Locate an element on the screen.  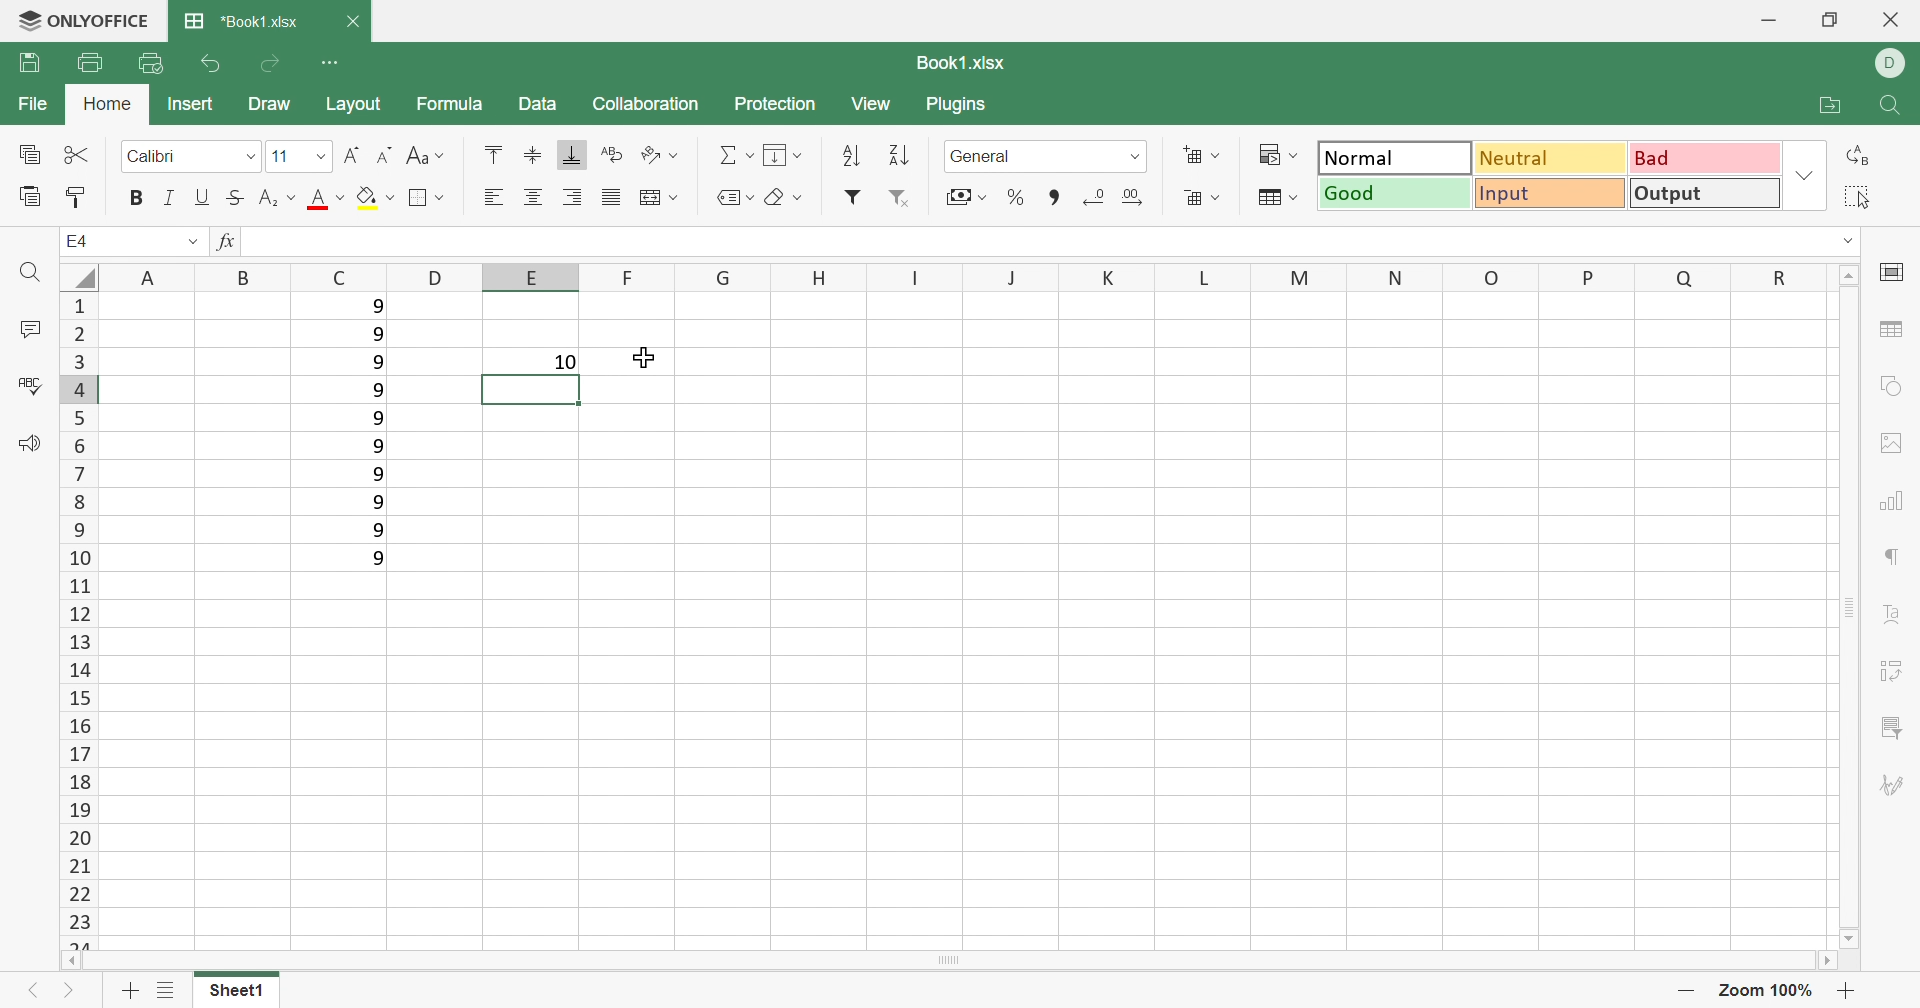
Replace is located at coordinates (1859, 157).